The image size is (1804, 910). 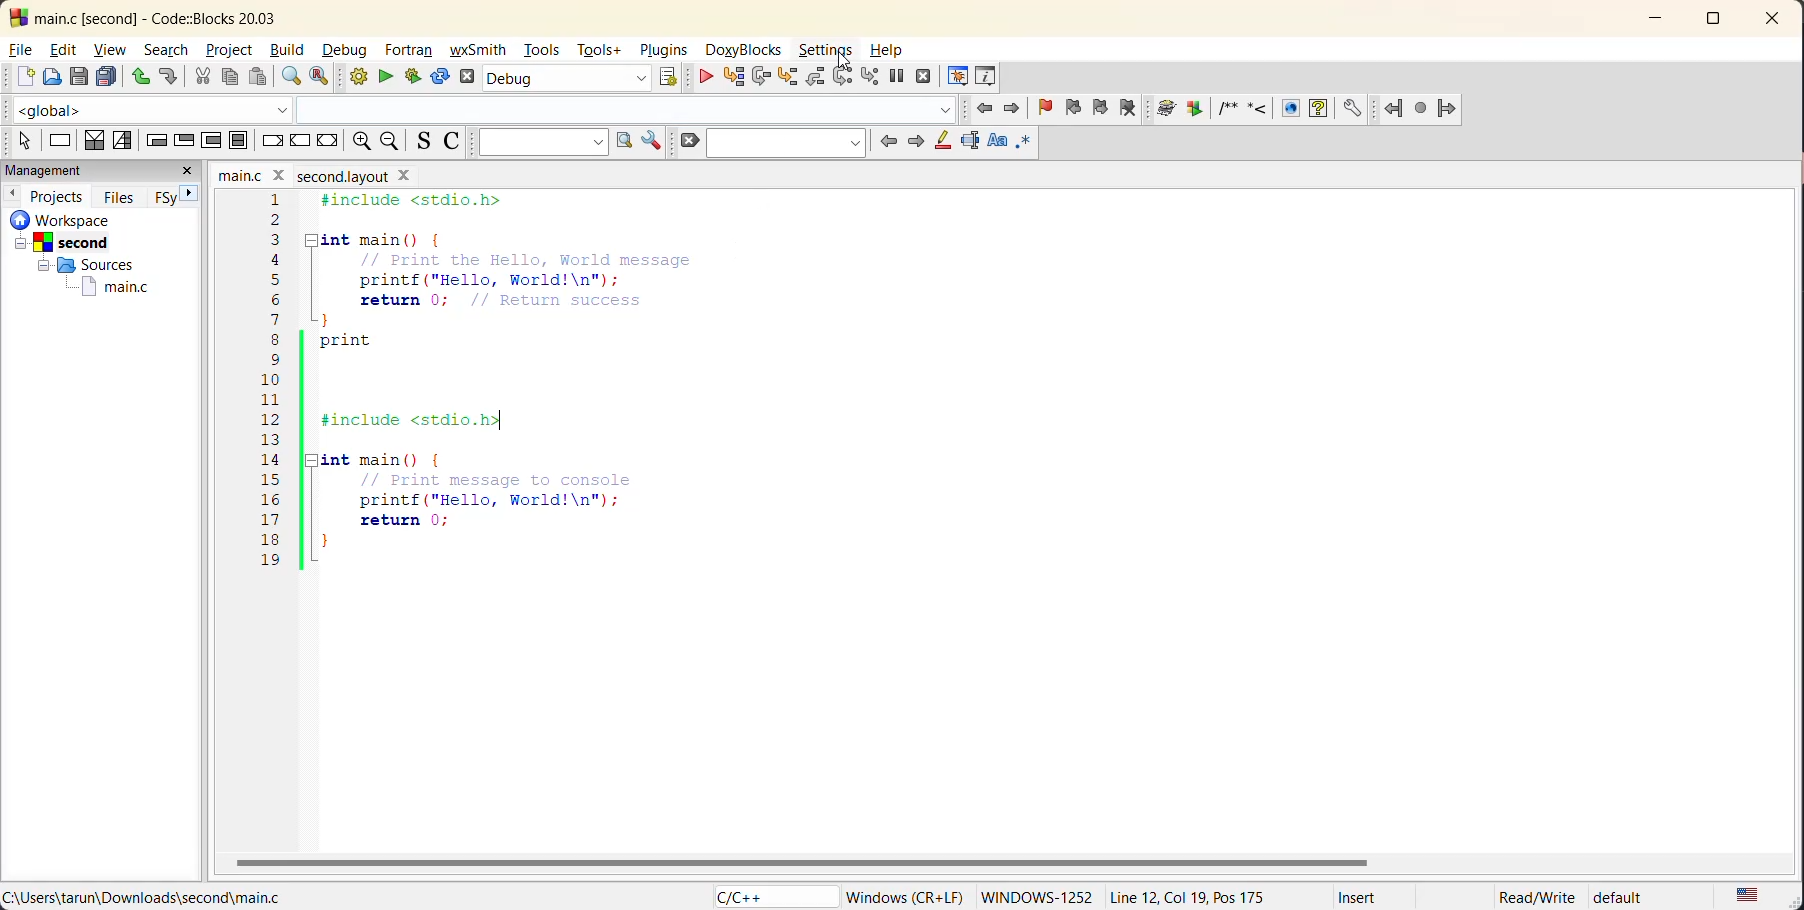 I want to click on Read/Write, so click(x=1530, y=898).